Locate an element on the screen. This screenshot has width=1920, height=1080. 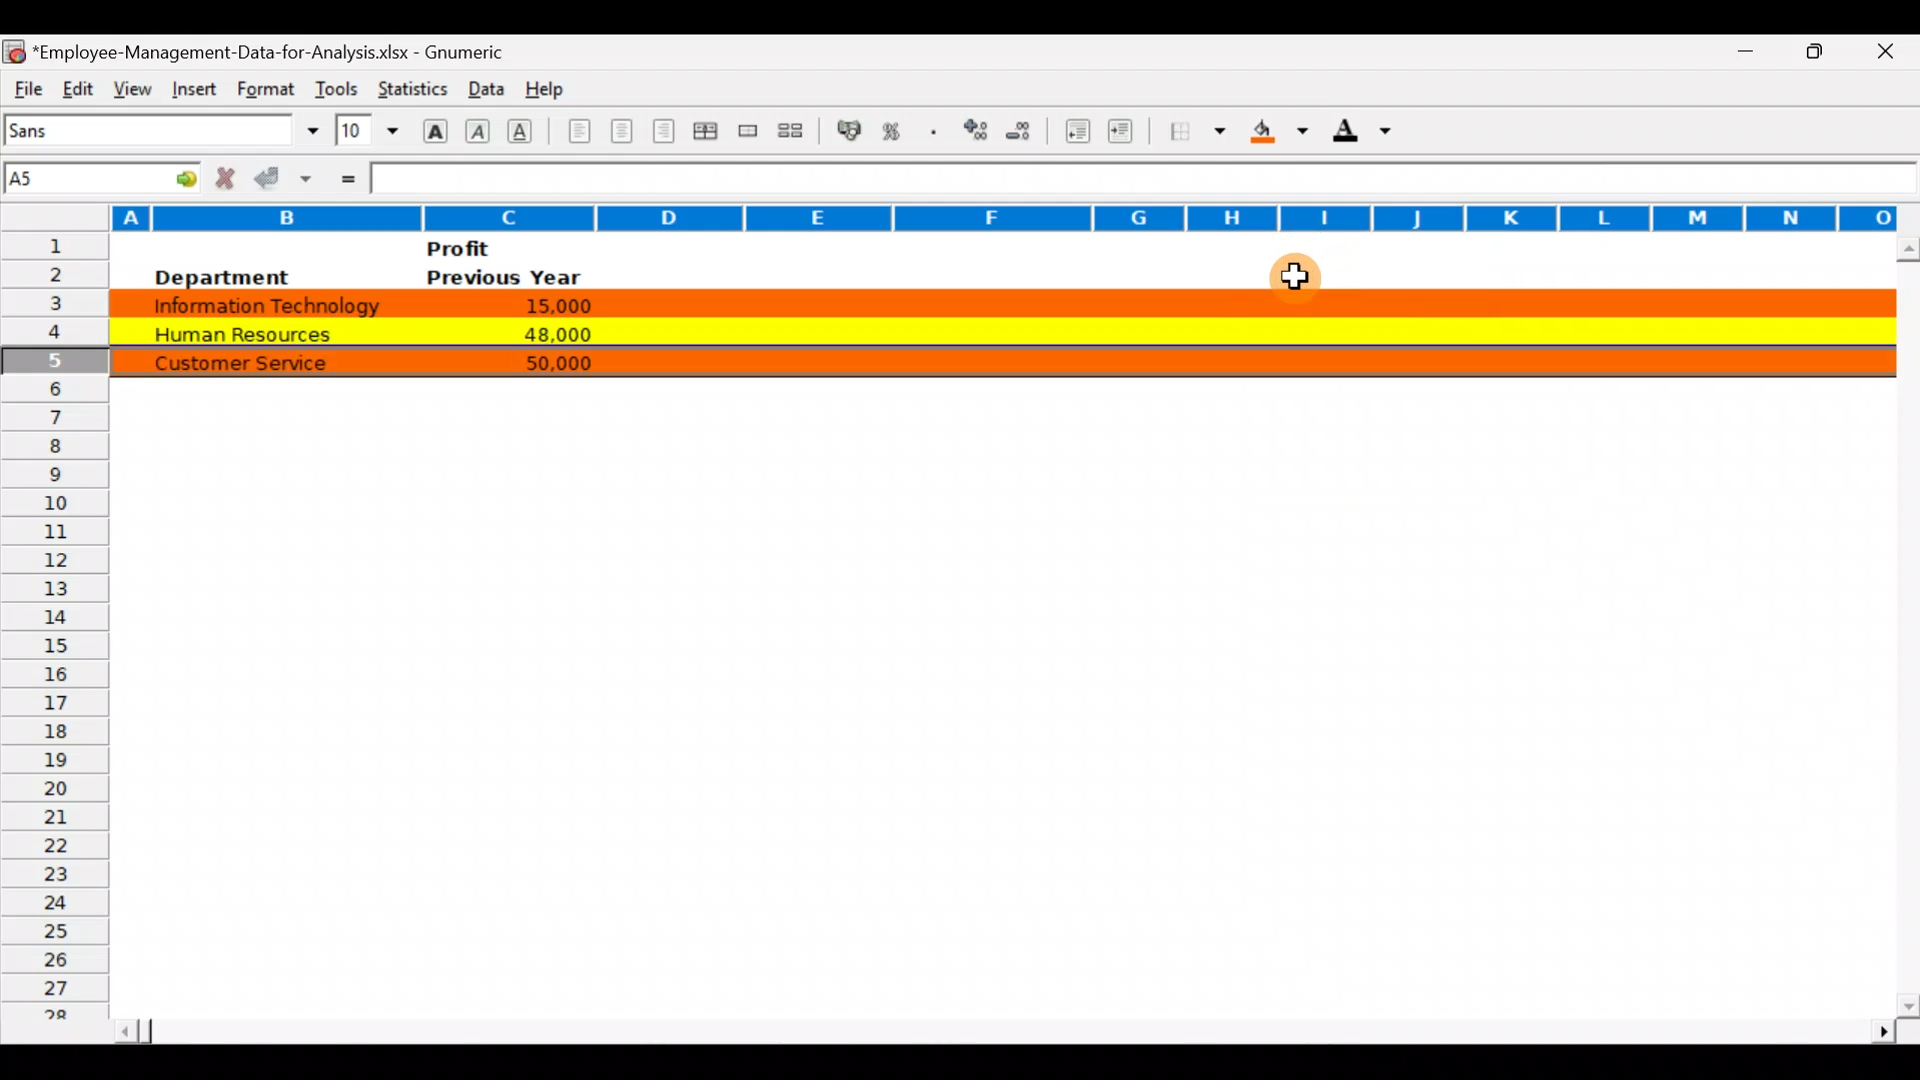
Italic is located at coordinates (478, 133).